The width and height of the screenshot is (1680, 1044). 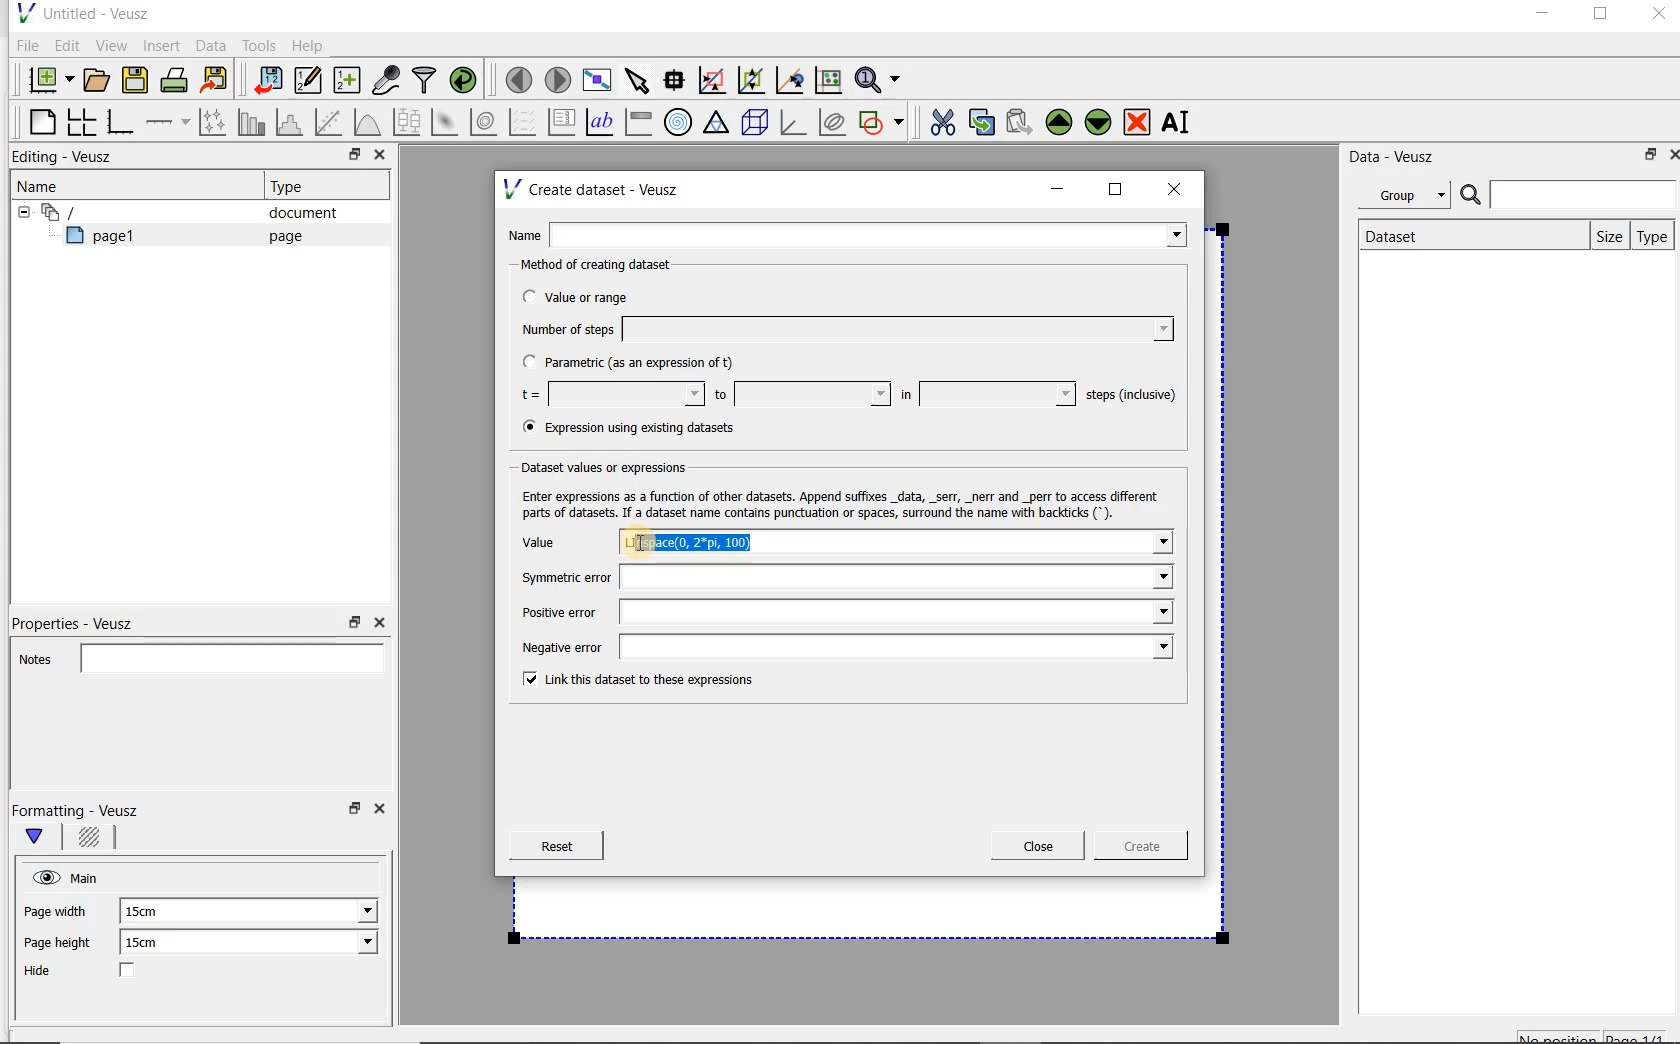 I want to click on Main formatting, so click(x=43, y=838).